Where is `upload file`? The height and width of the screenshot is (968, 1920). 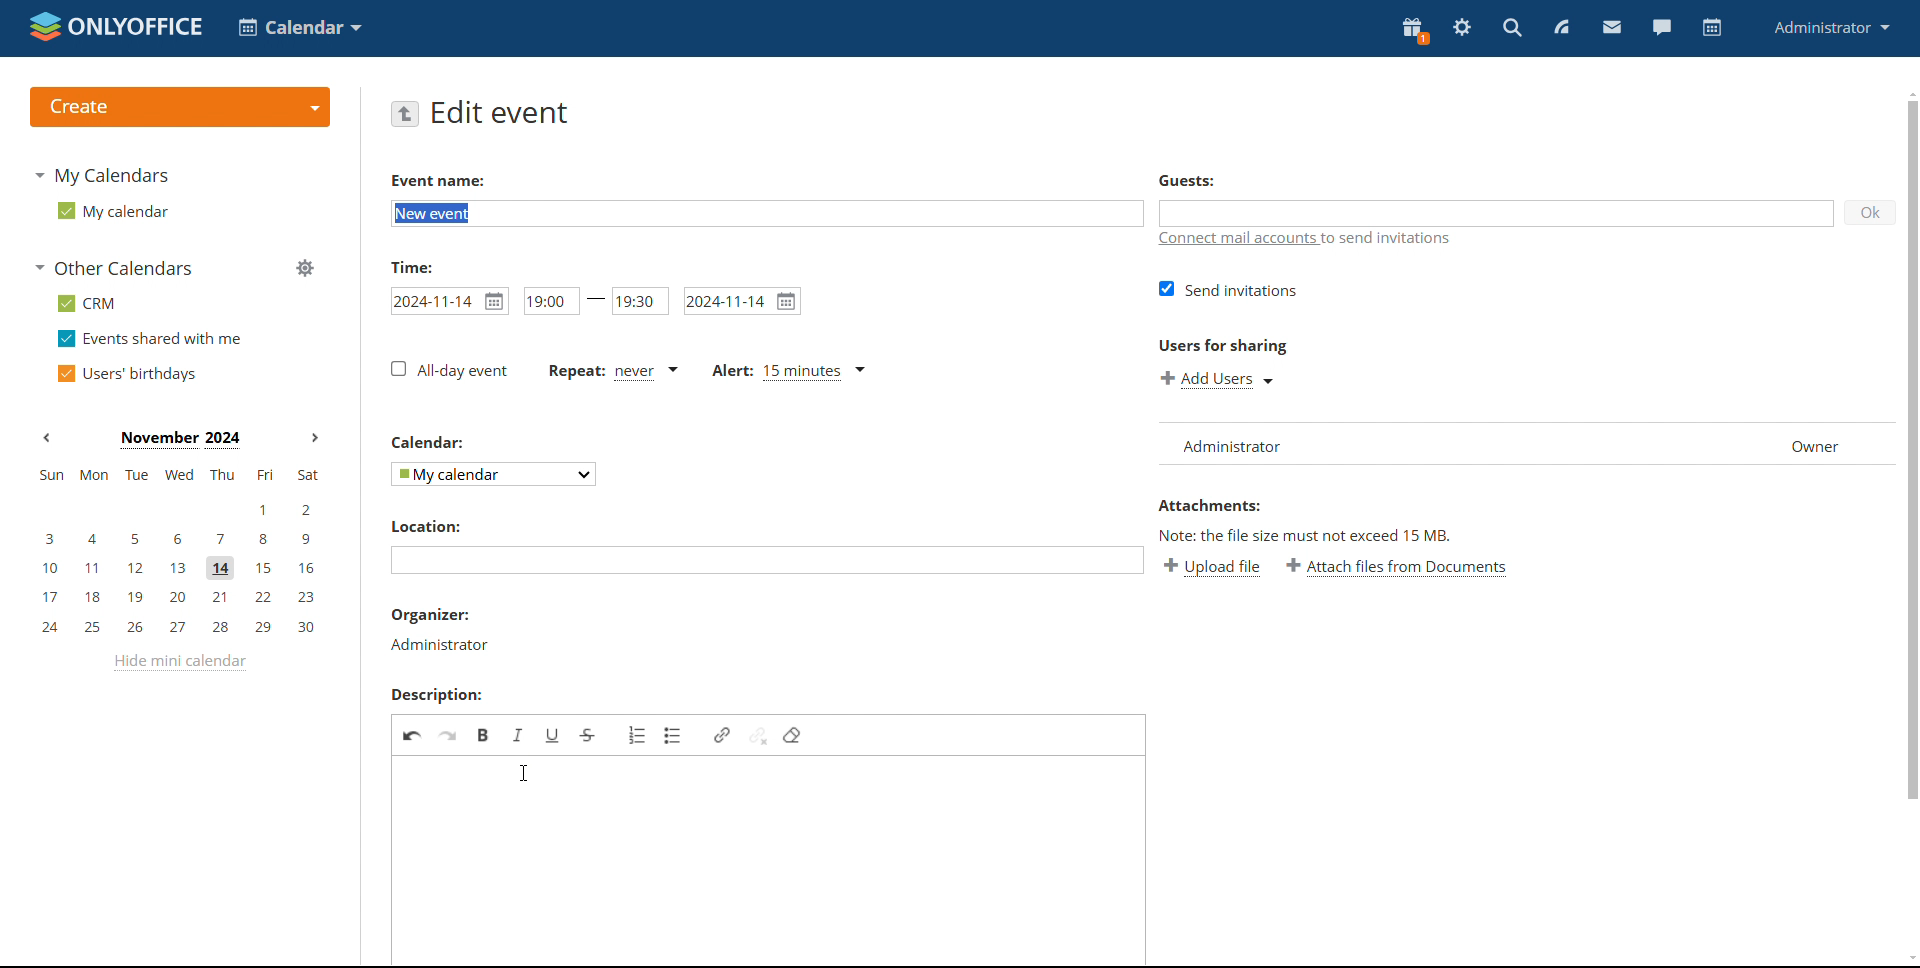
upload file is located at coordinates (1211, 568).